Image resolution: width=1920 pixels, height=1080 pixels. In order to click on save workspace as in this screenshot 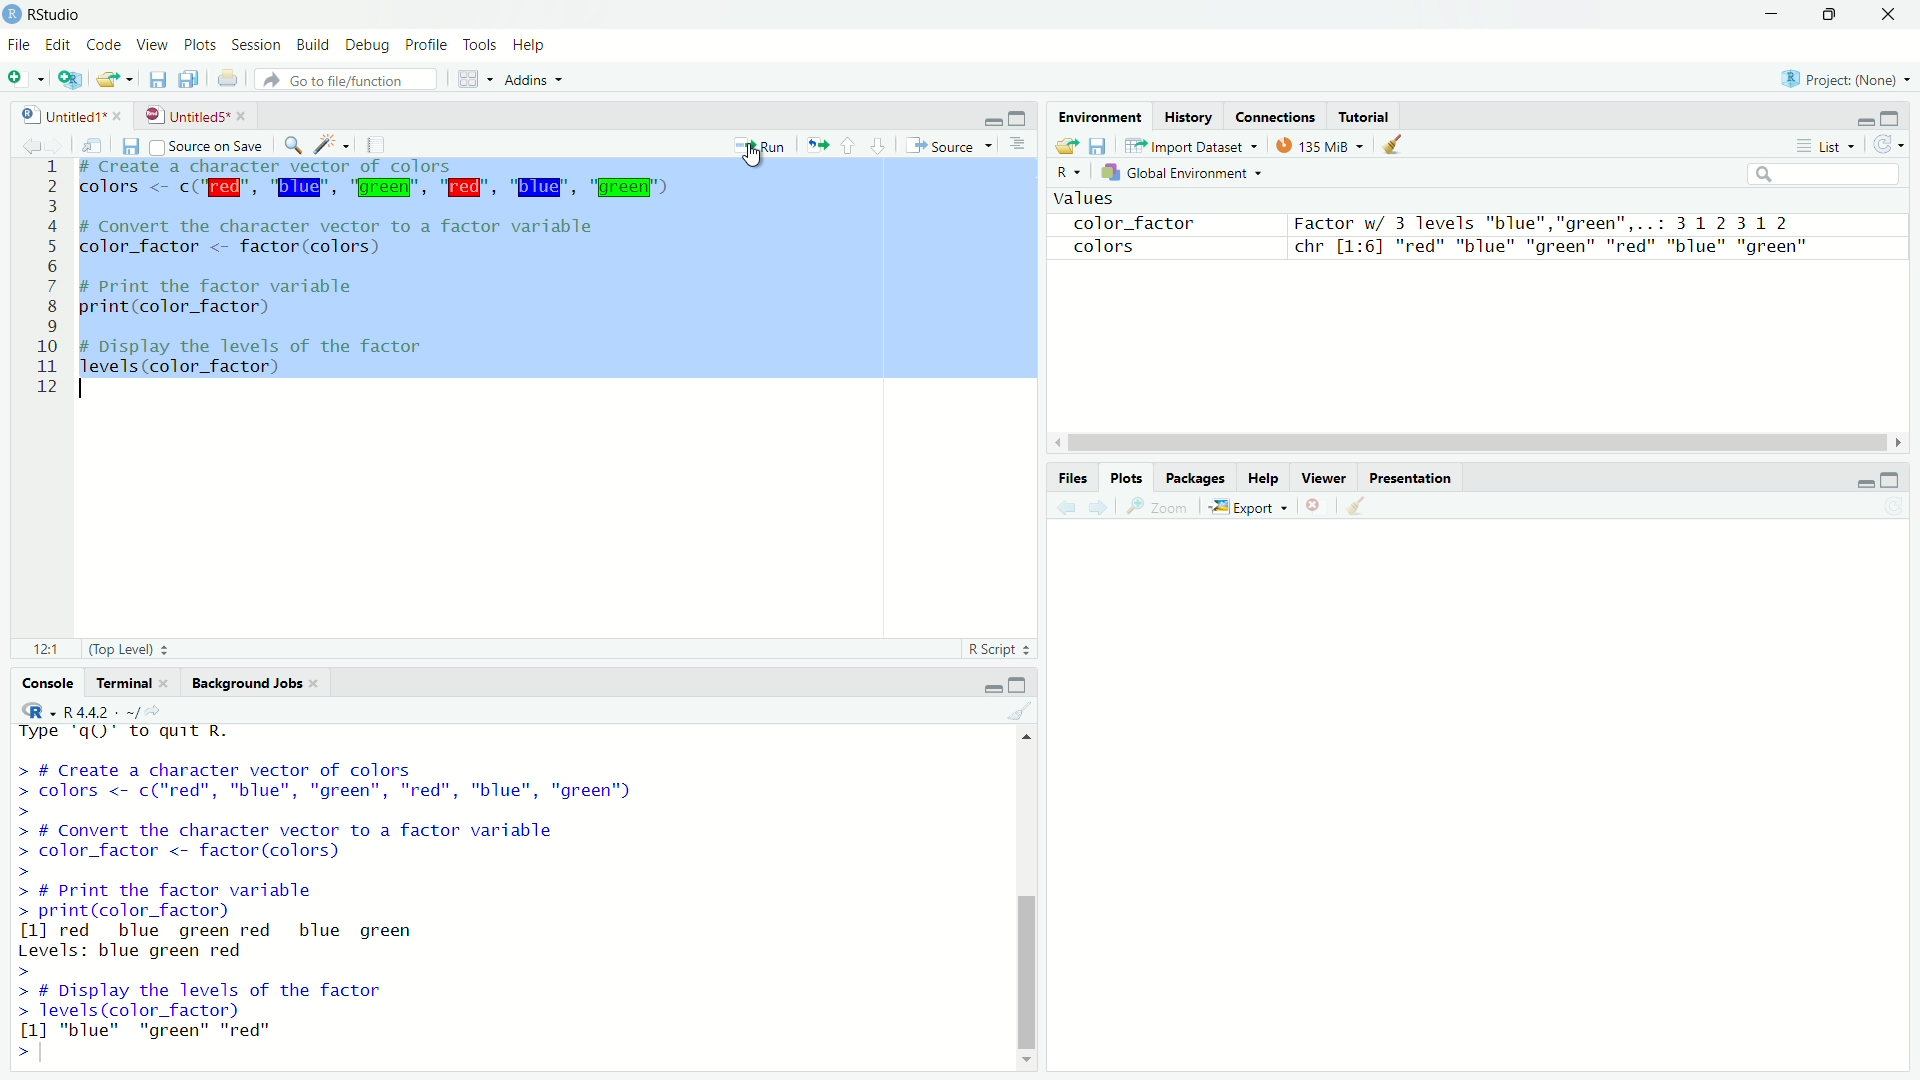, I will do `click(1104, 146)`.